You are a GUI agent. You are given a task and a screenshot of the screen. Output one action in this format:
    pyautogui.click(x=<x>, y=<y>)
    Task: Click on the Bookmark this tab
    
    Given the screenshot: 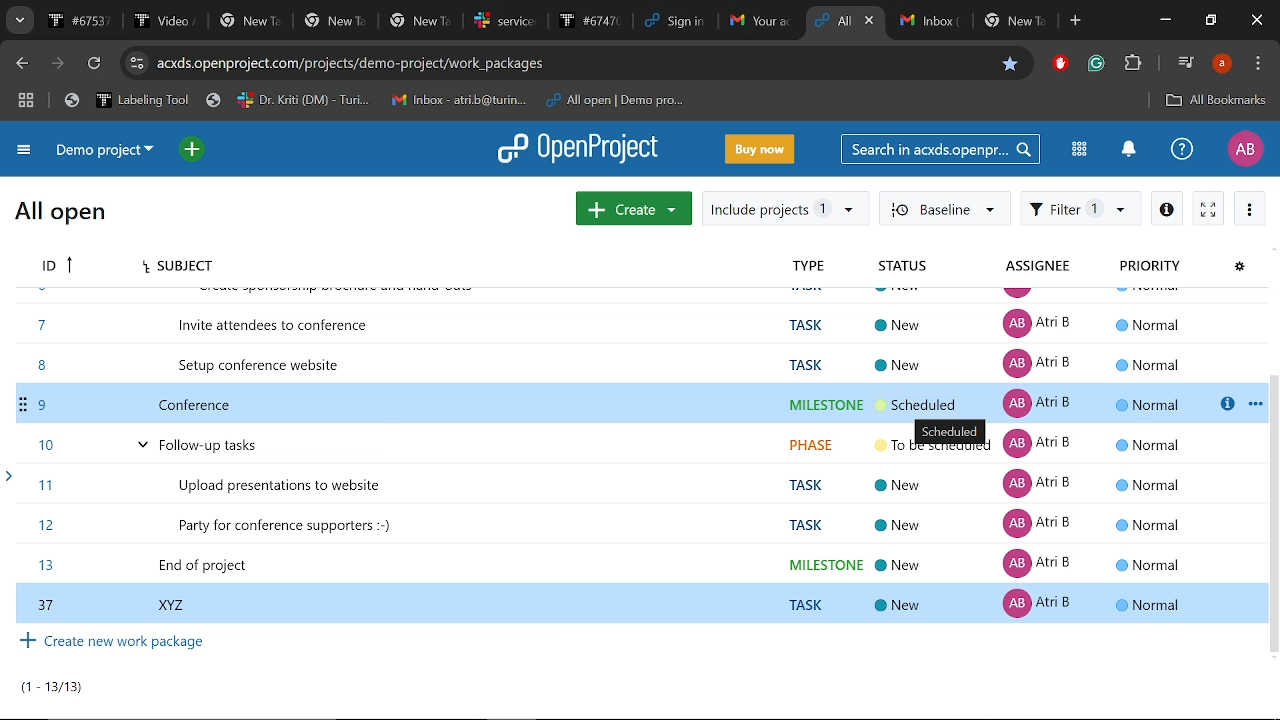 What is the action you would take?
    pyautogui.click(x=1011, y=64)
    